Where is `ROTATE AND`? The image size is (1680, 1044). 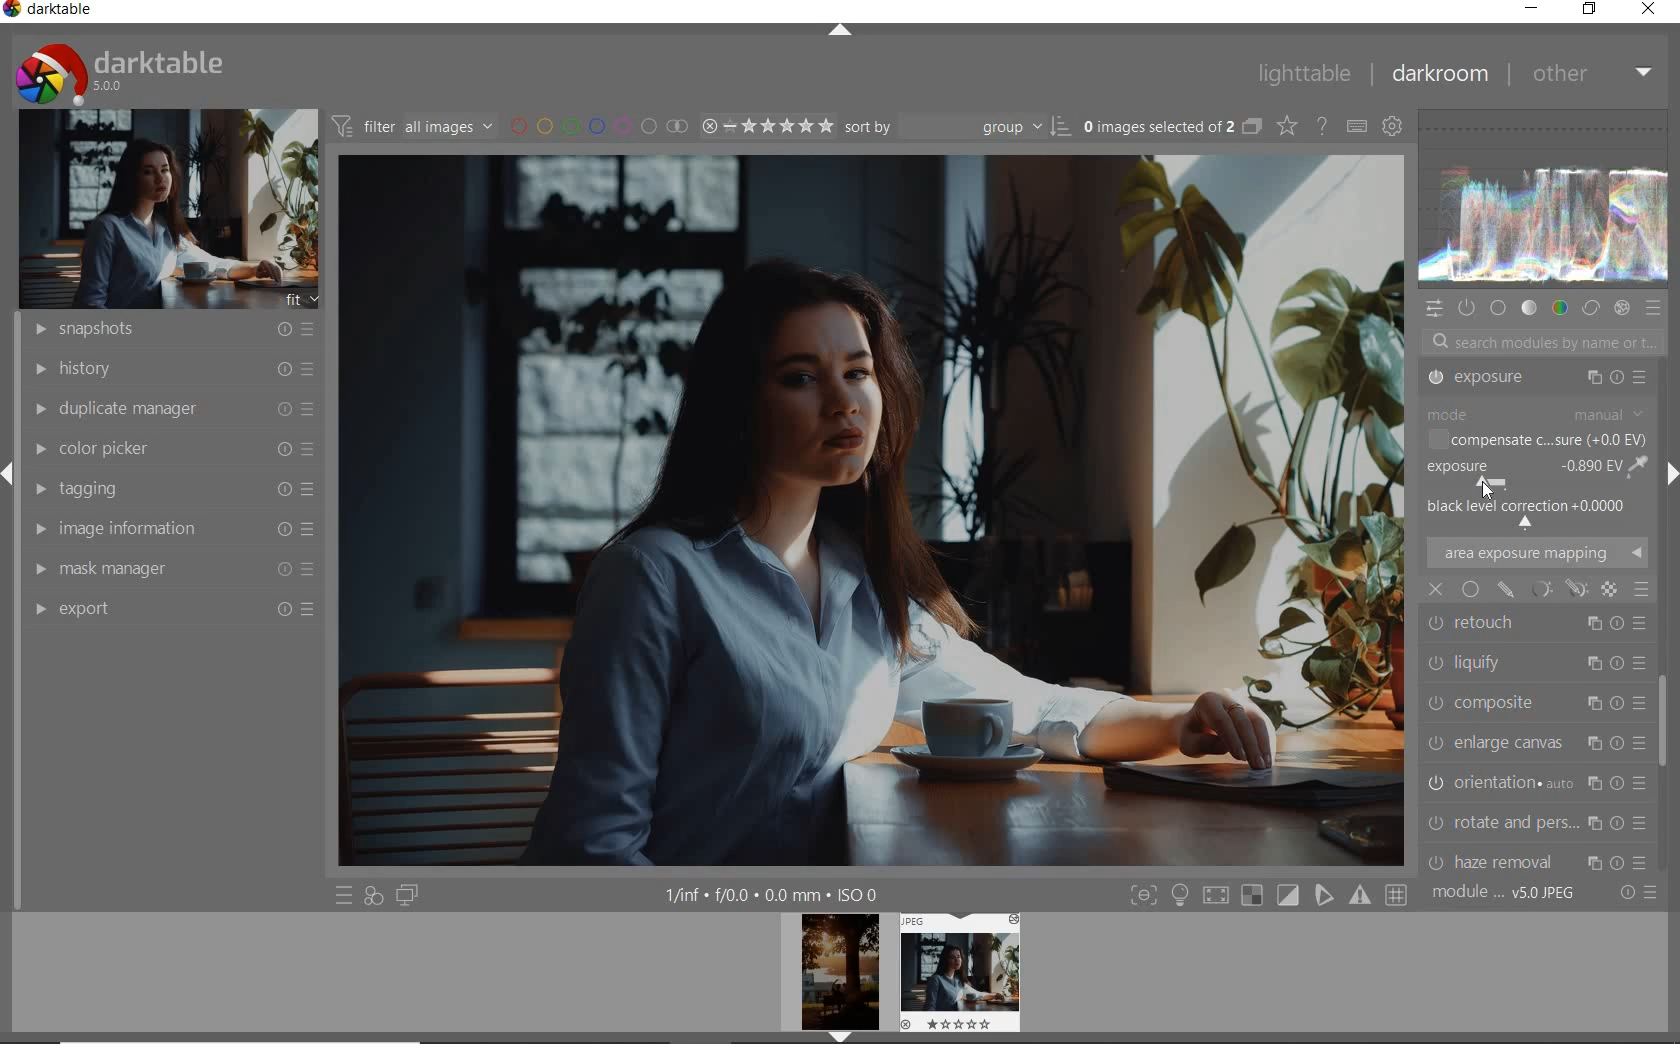 ROTATE AND is located at coordinates (1533, 700).